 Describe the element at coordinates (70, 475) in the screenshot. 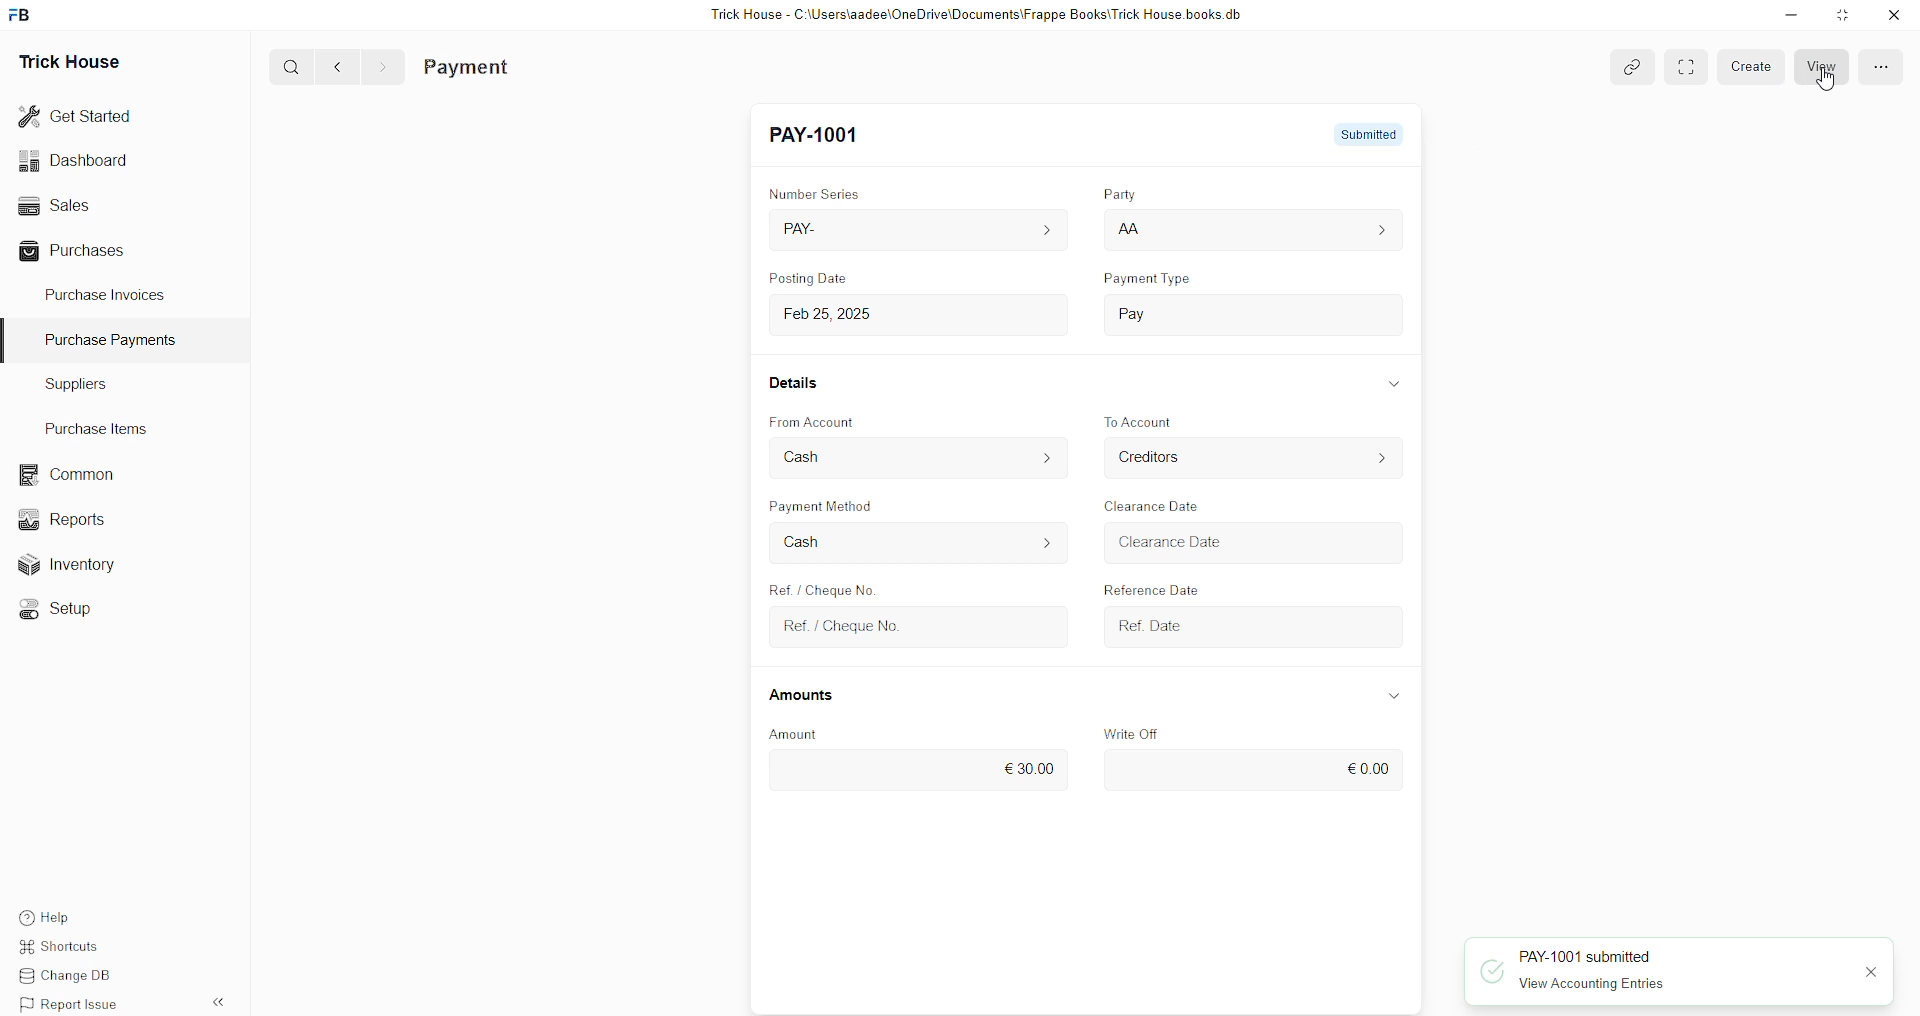

I see `common` at that location.